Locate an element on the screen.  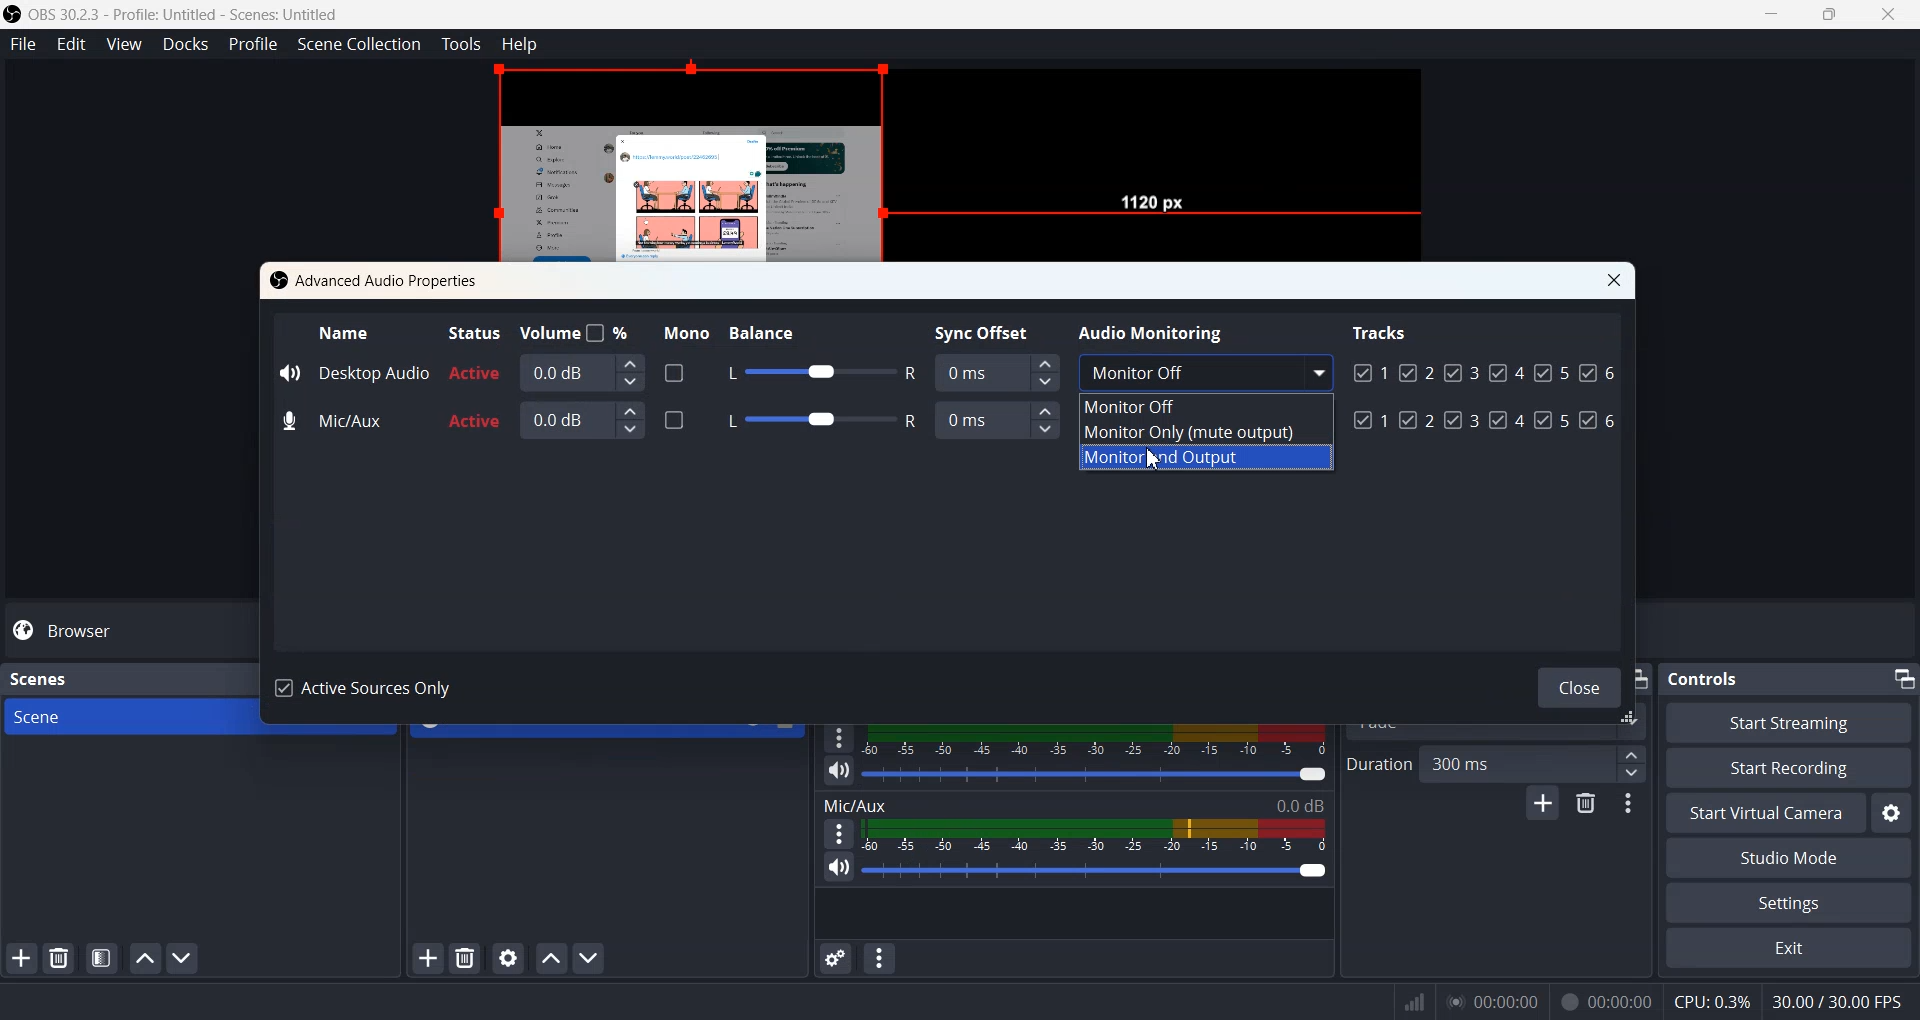
Signals is located at coordinates (1408, 1002).